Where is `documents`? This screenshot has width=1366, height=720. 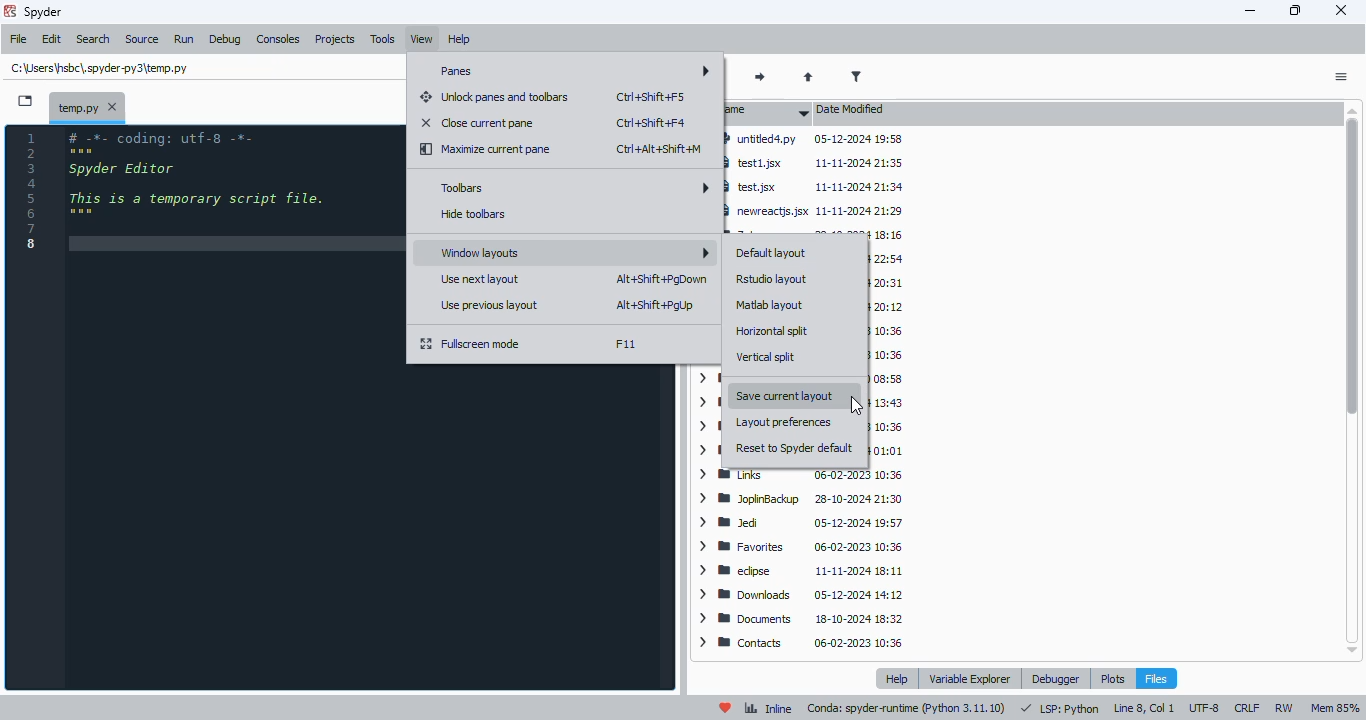 documents is located at coordinates (800, 619).